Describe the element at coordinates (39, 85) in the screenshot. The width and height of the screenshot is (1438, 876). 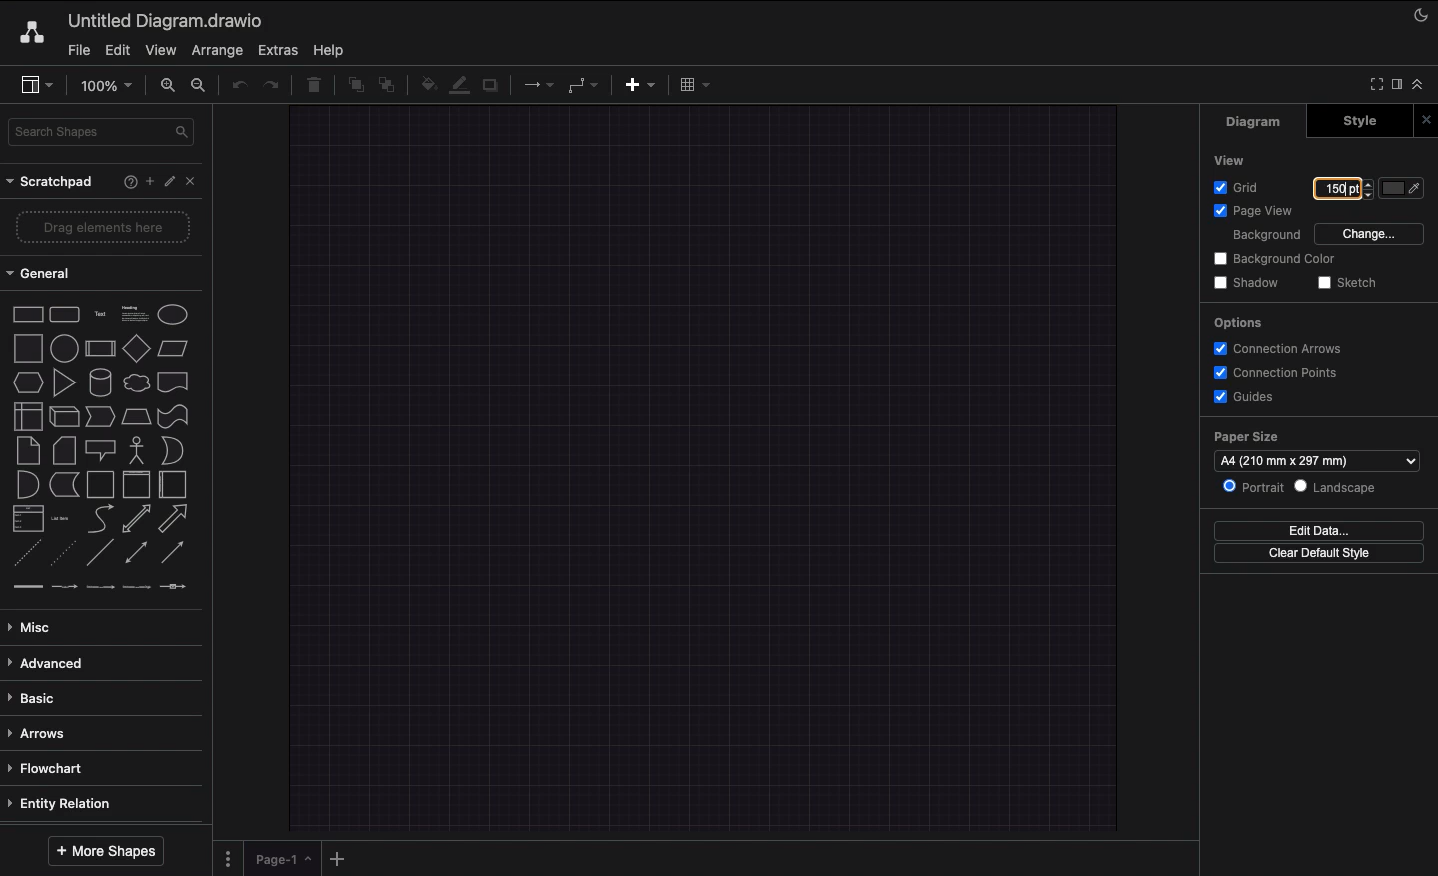
I see `Sidebar` at that location.